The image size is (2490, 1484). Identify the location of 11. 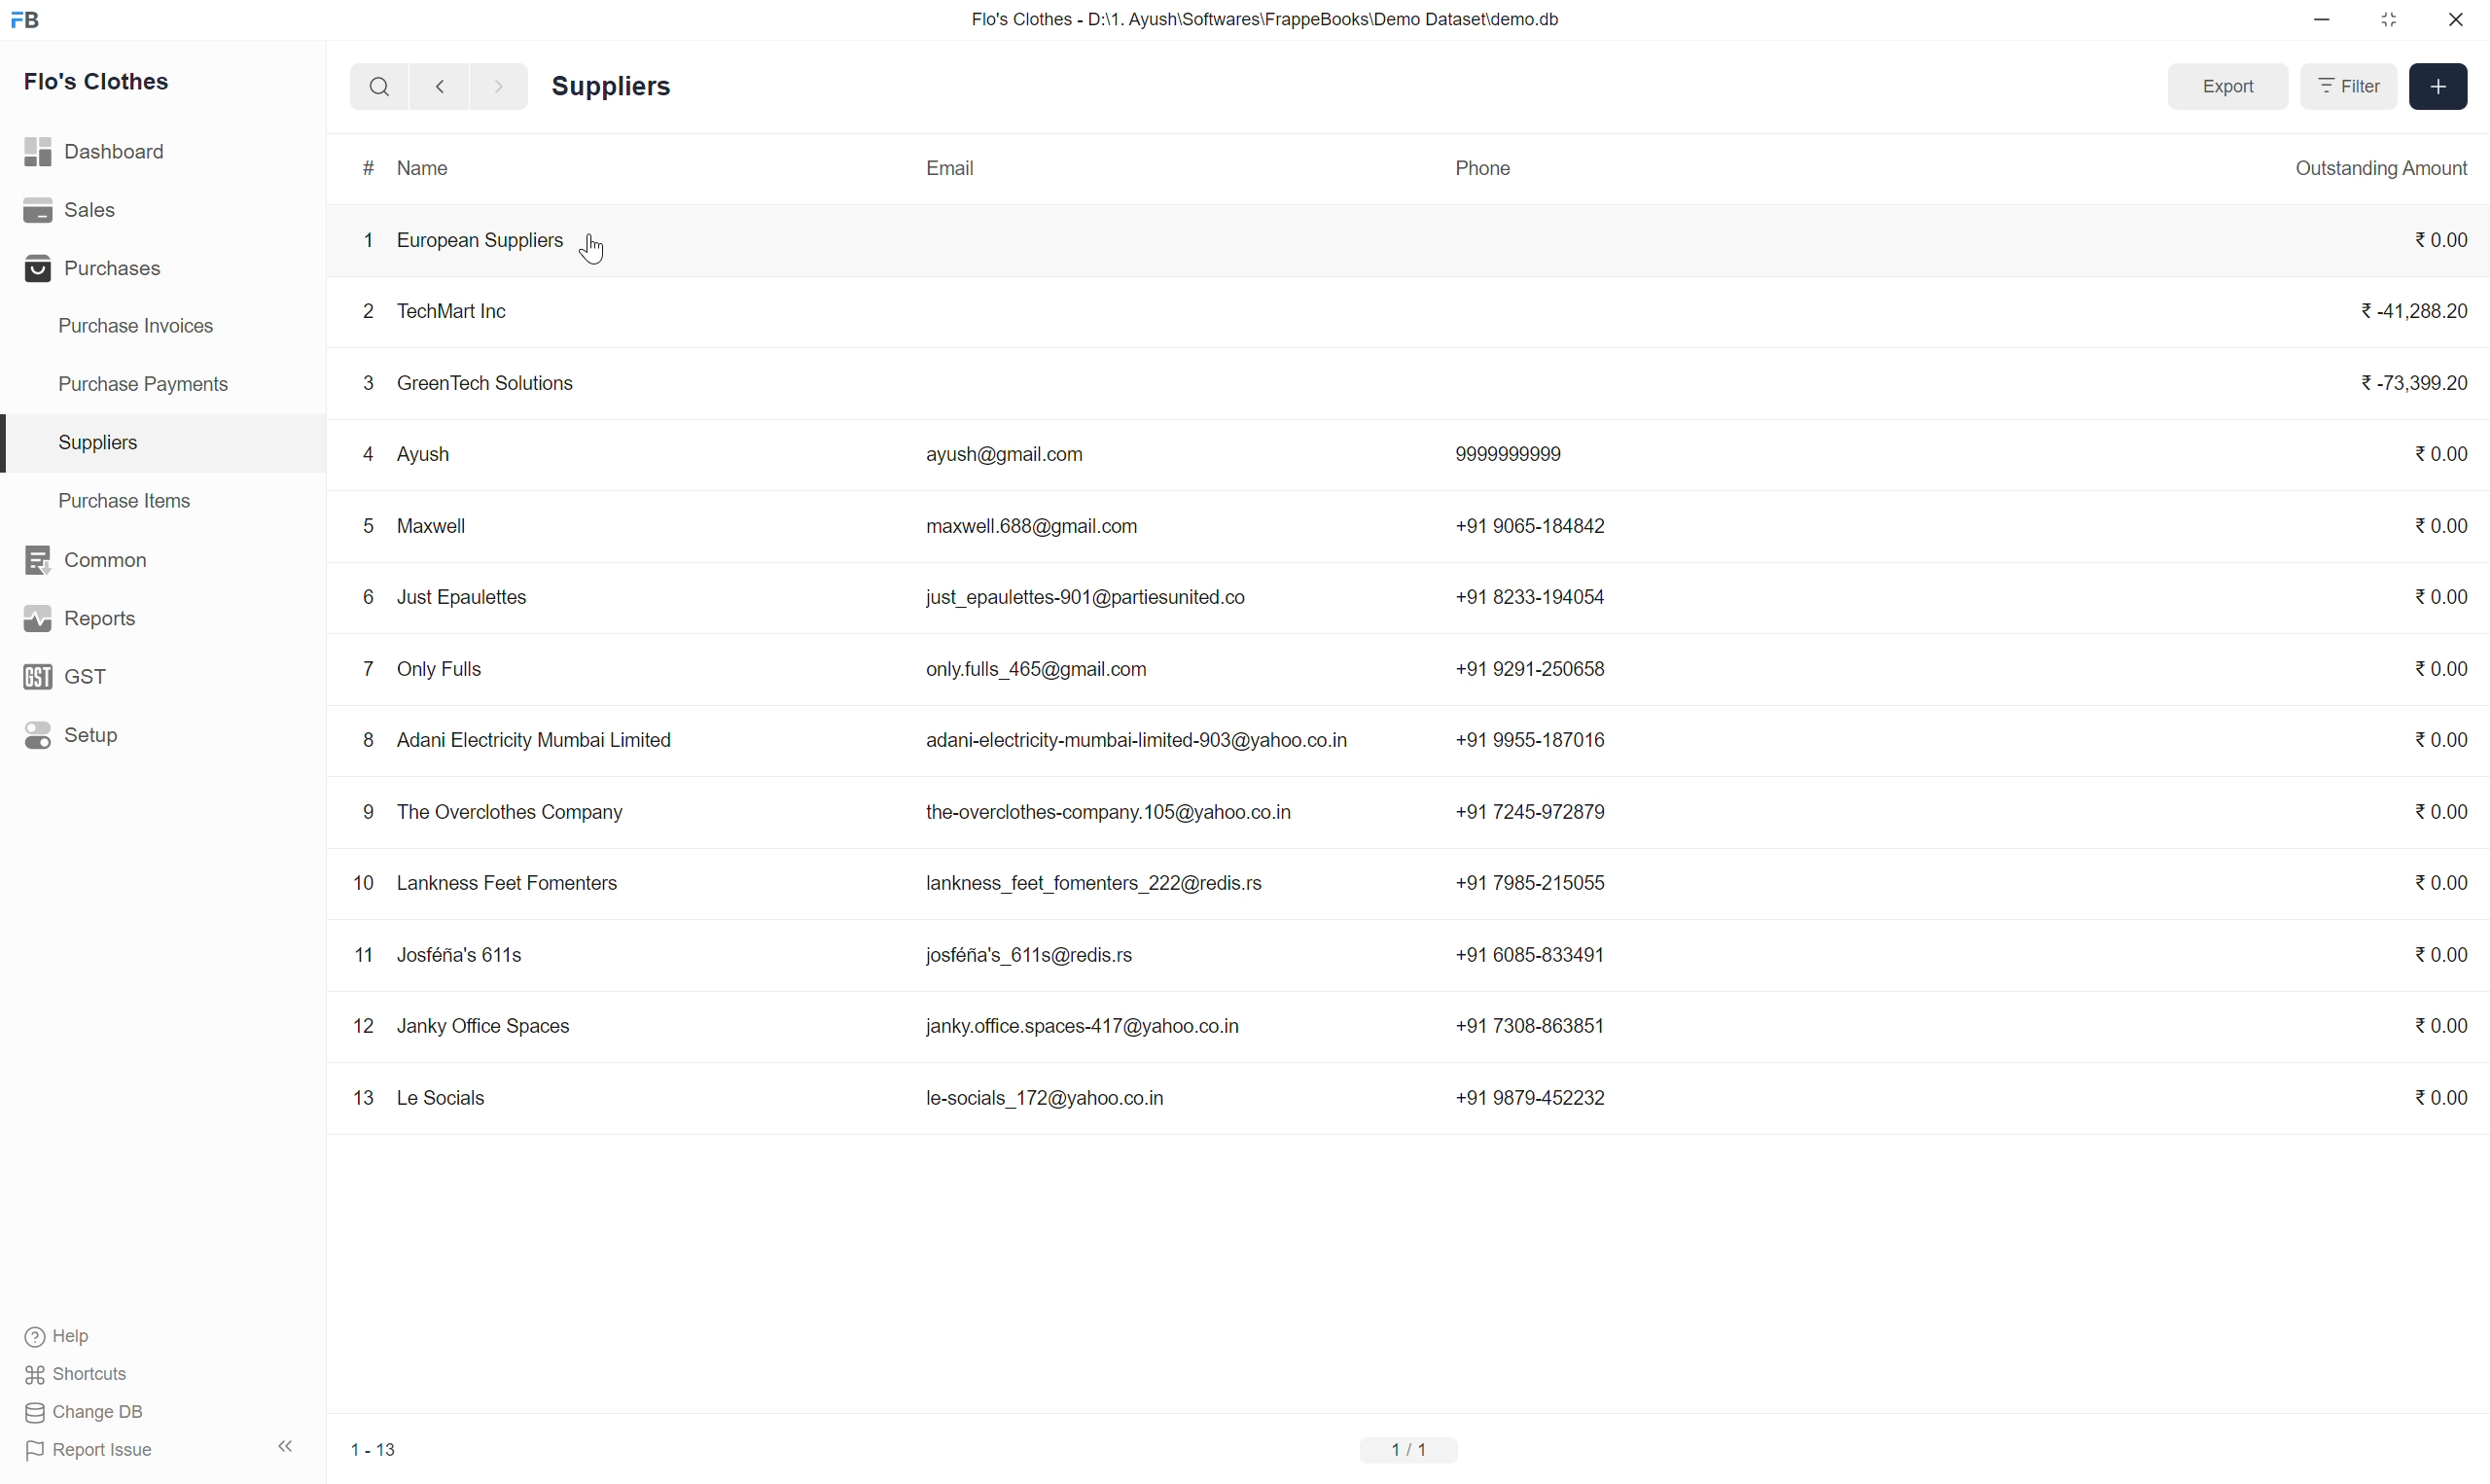
(352, 952).